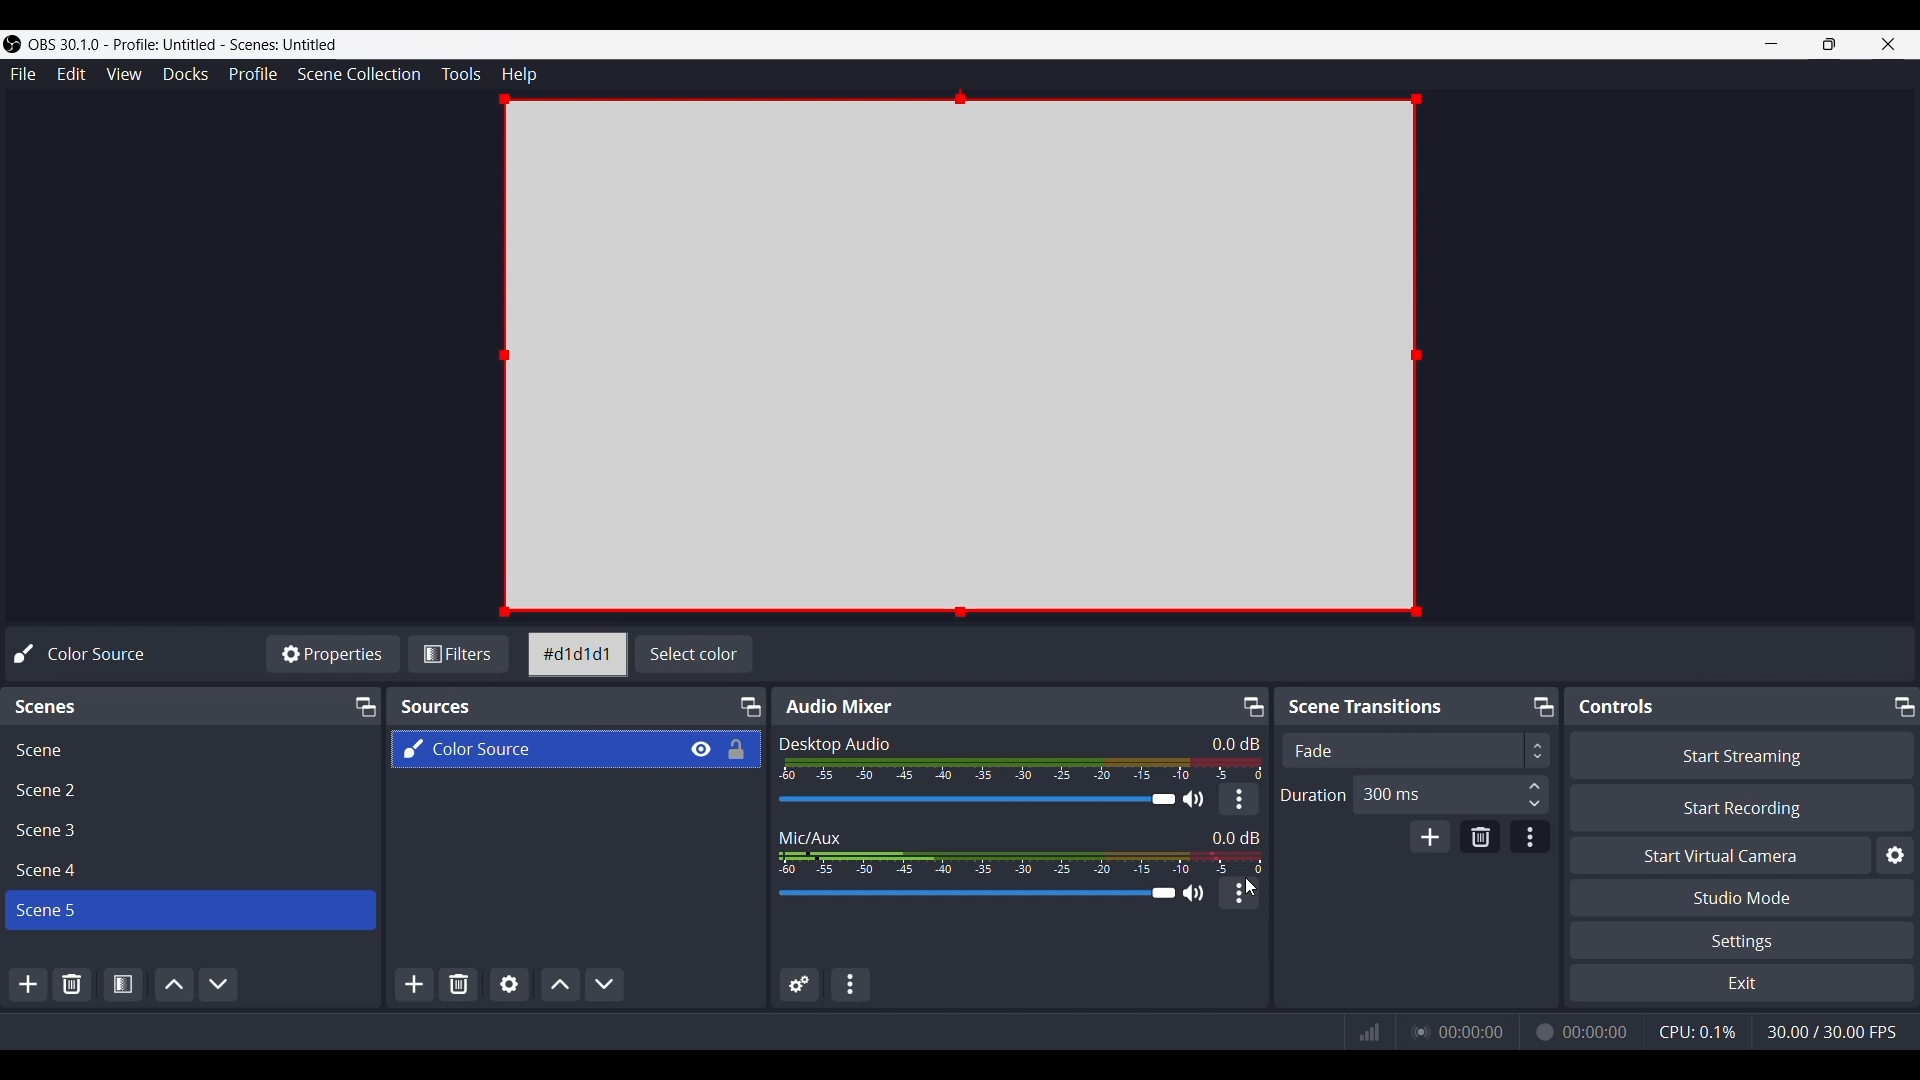 The width and height of the screenshot is (1920, 1080). Describe the element at coordinates (1741, 807) in the screenshot. I see `Start Recording` at that location.